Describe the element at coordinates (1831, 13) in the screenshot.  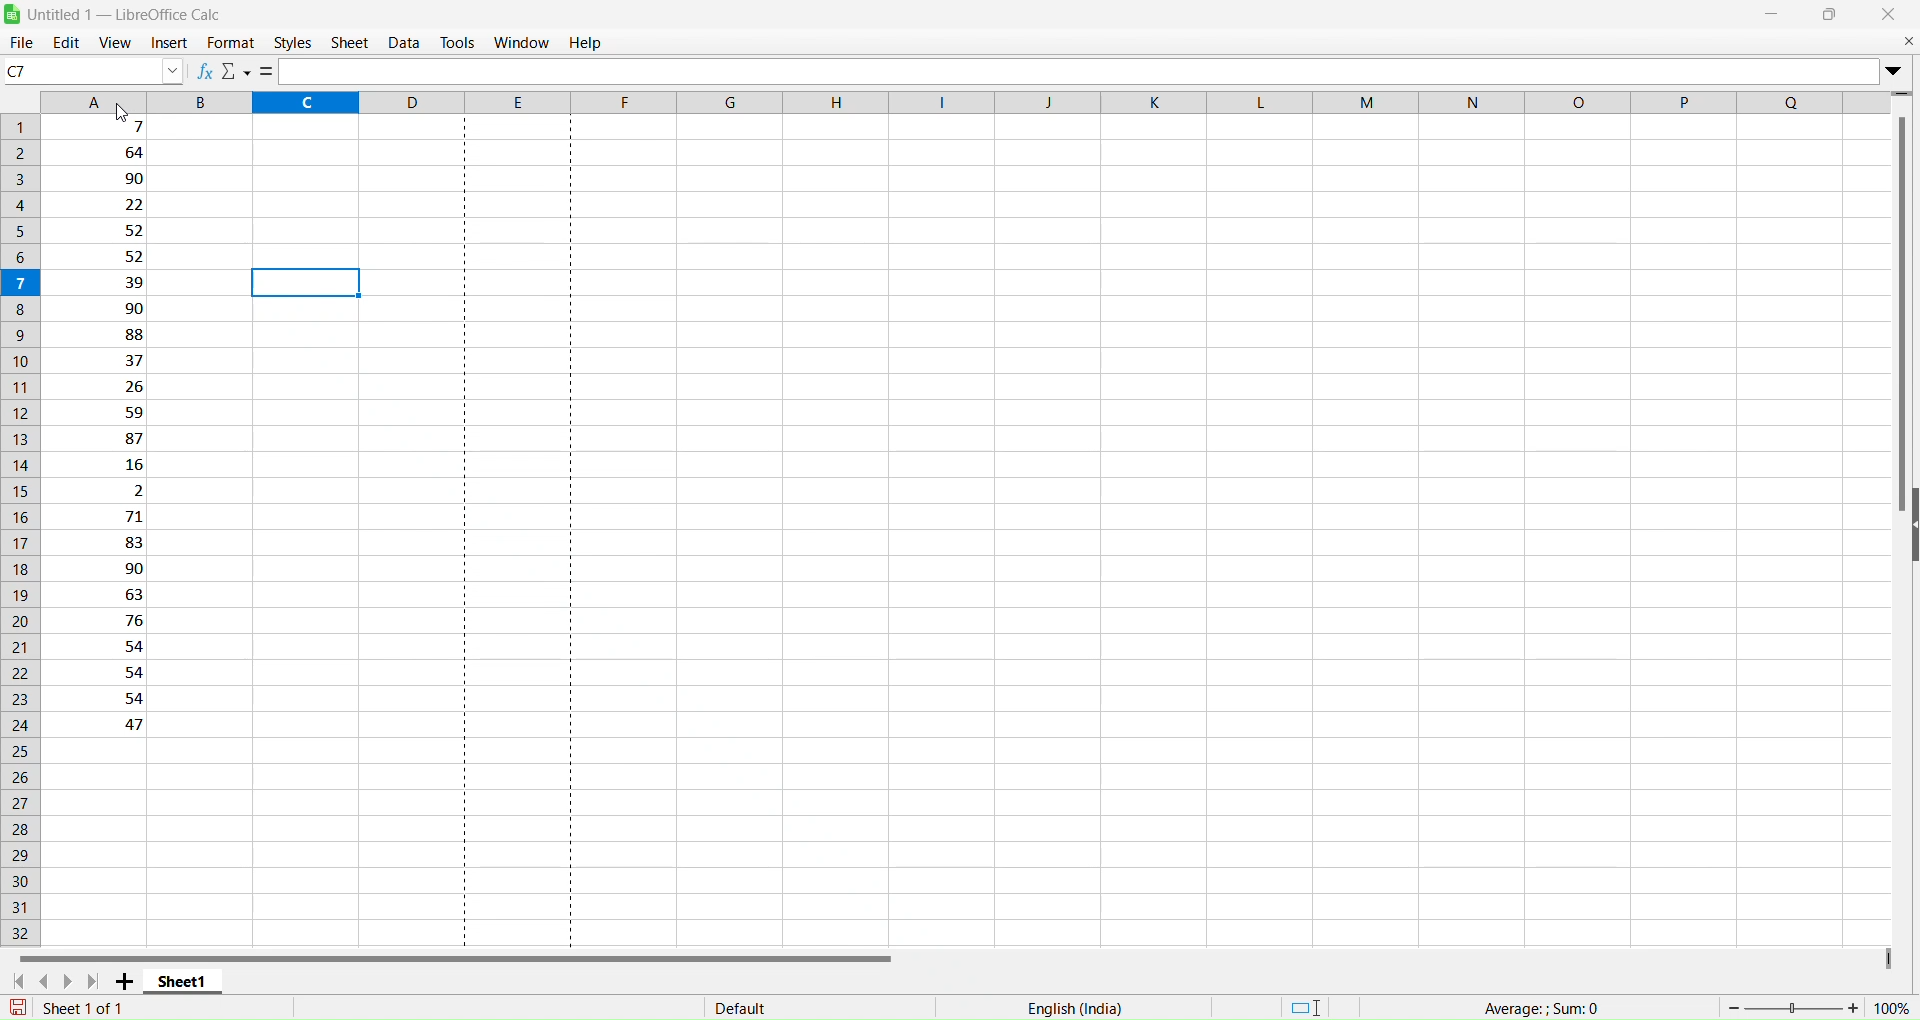
I see `Maximize` at that location.